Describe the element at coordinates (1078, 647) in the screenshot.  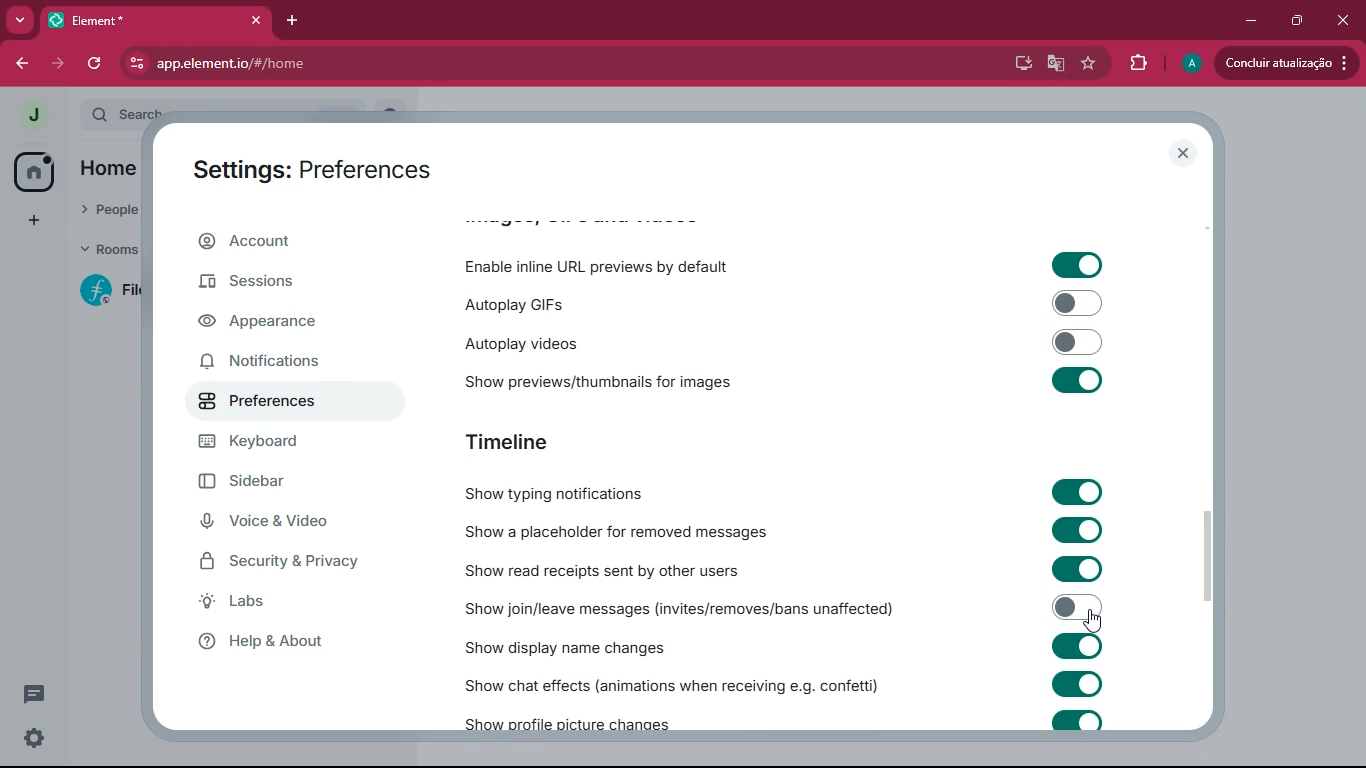
I see `toggle on/off` at that location.